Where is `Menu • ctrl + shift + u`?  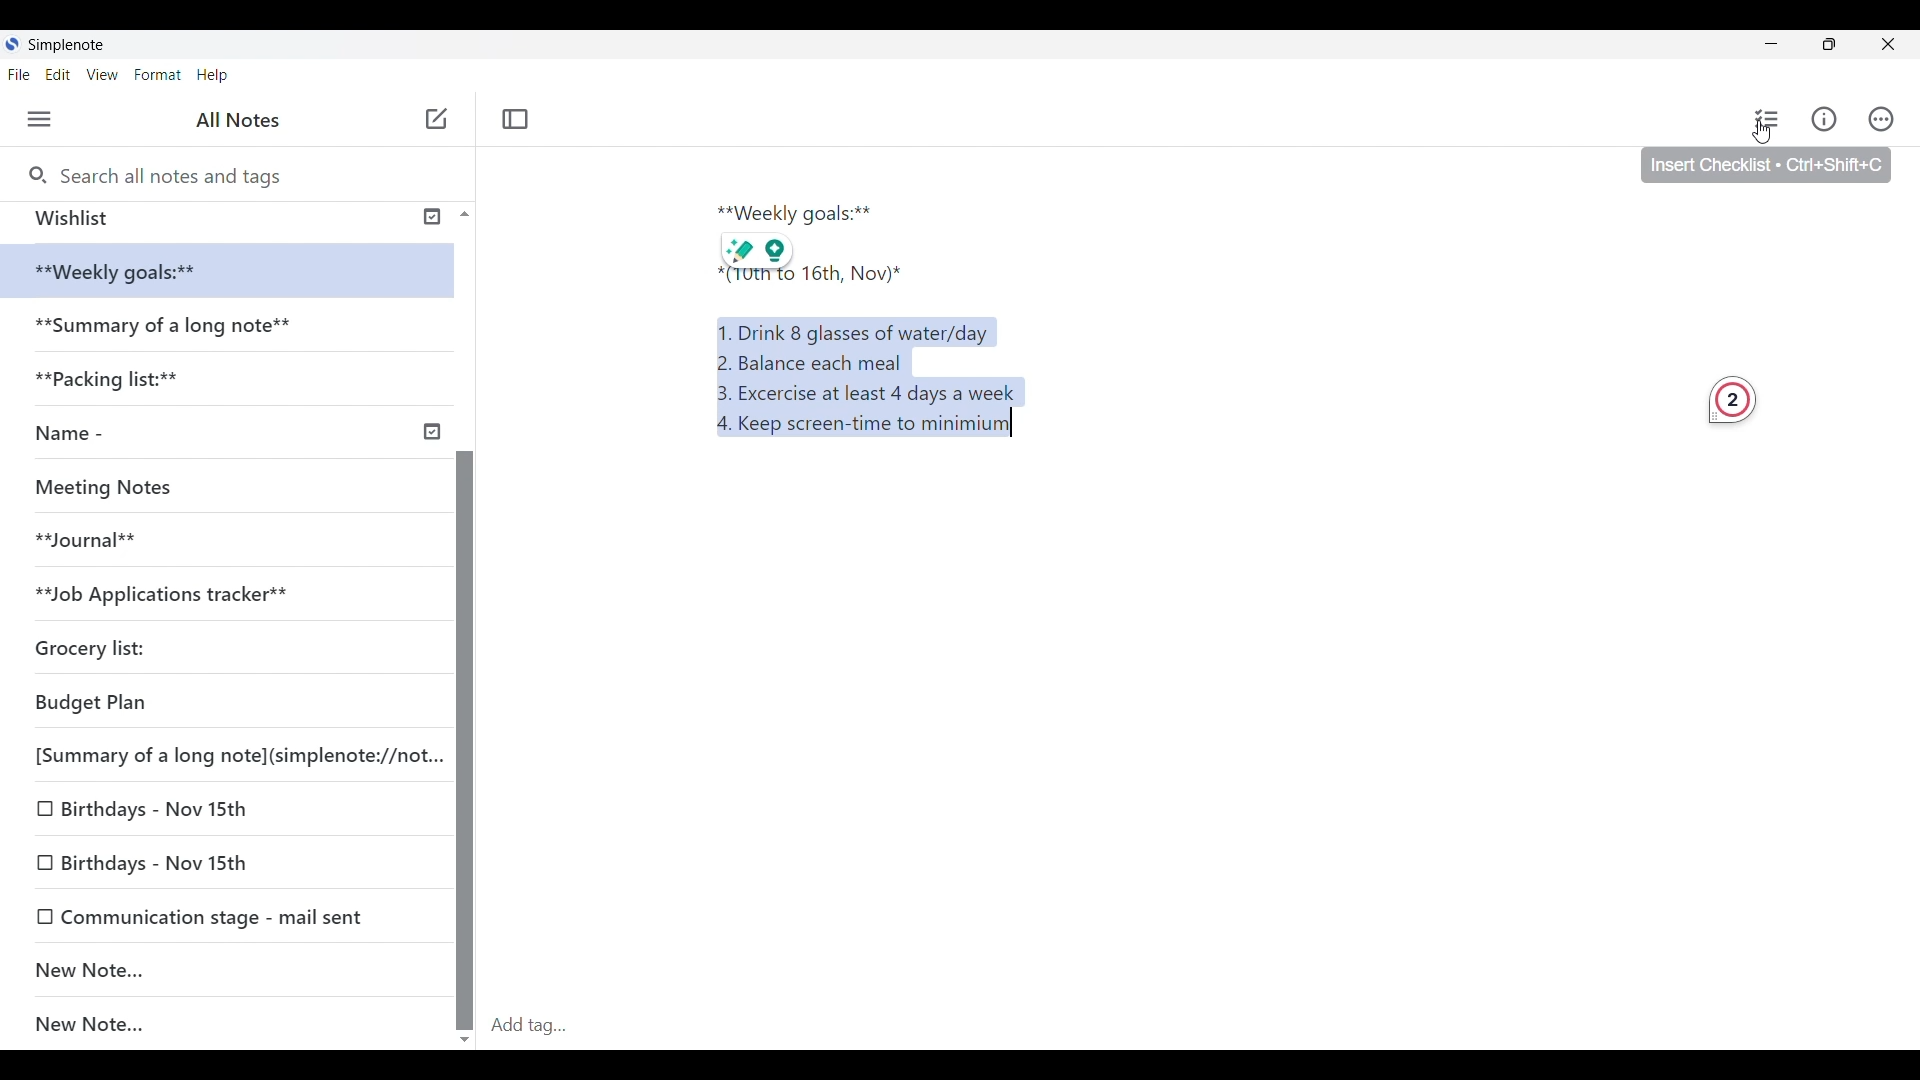 Menu • ctrl + shift + u is located at coordinates (47, 119).